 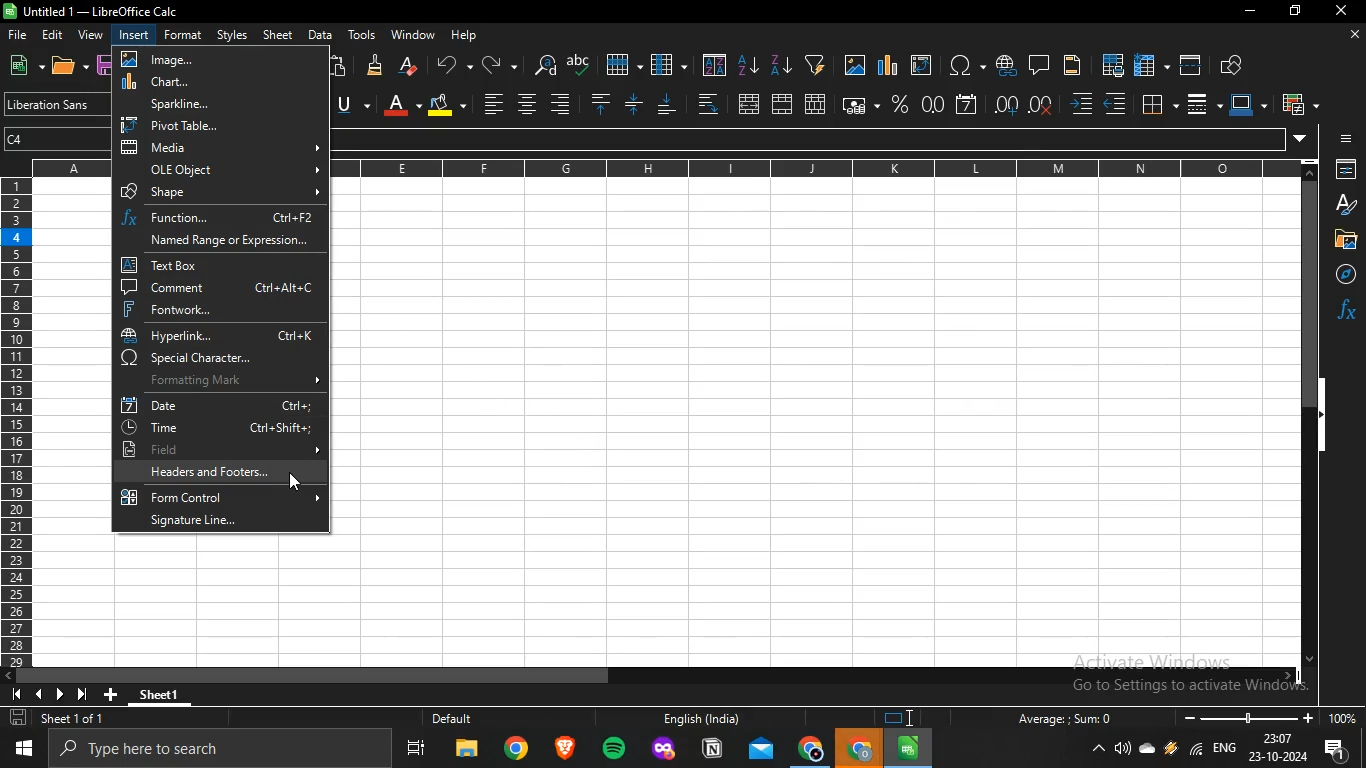 I want to click on add decimal place, so click(x=1007, y=105).